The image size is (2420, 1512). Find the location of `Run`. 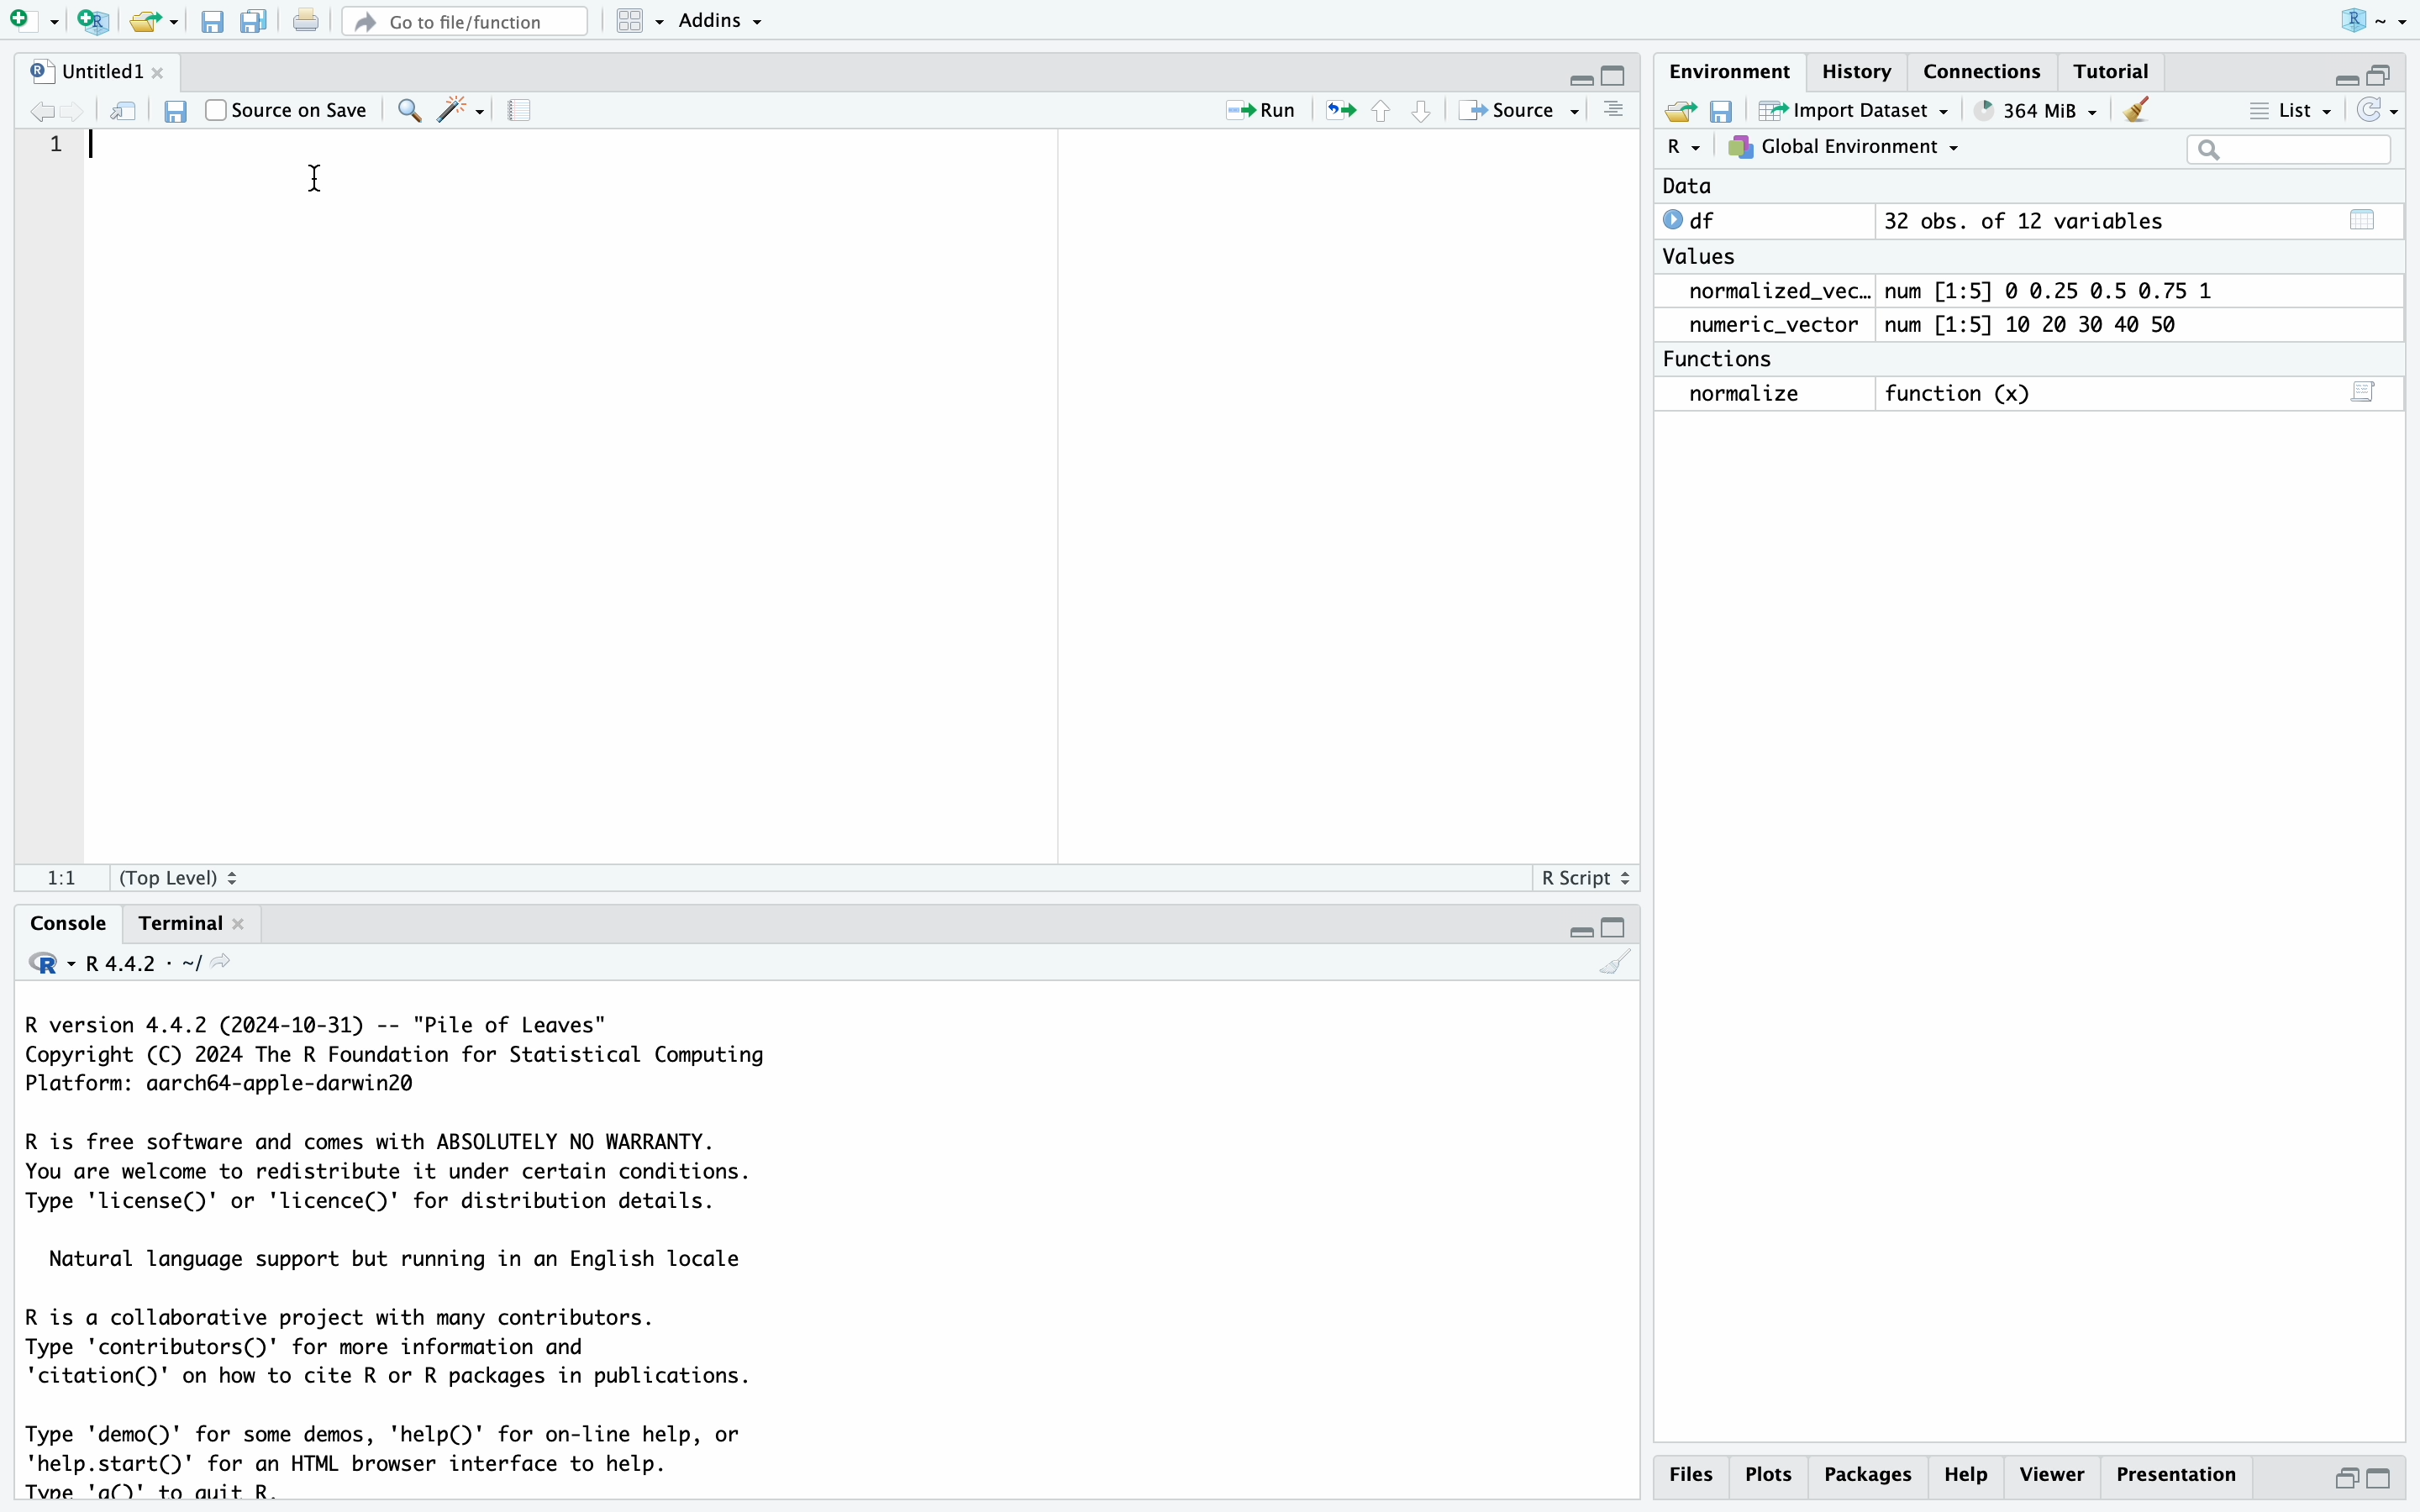

Run is located at coordinates (1248, 111).